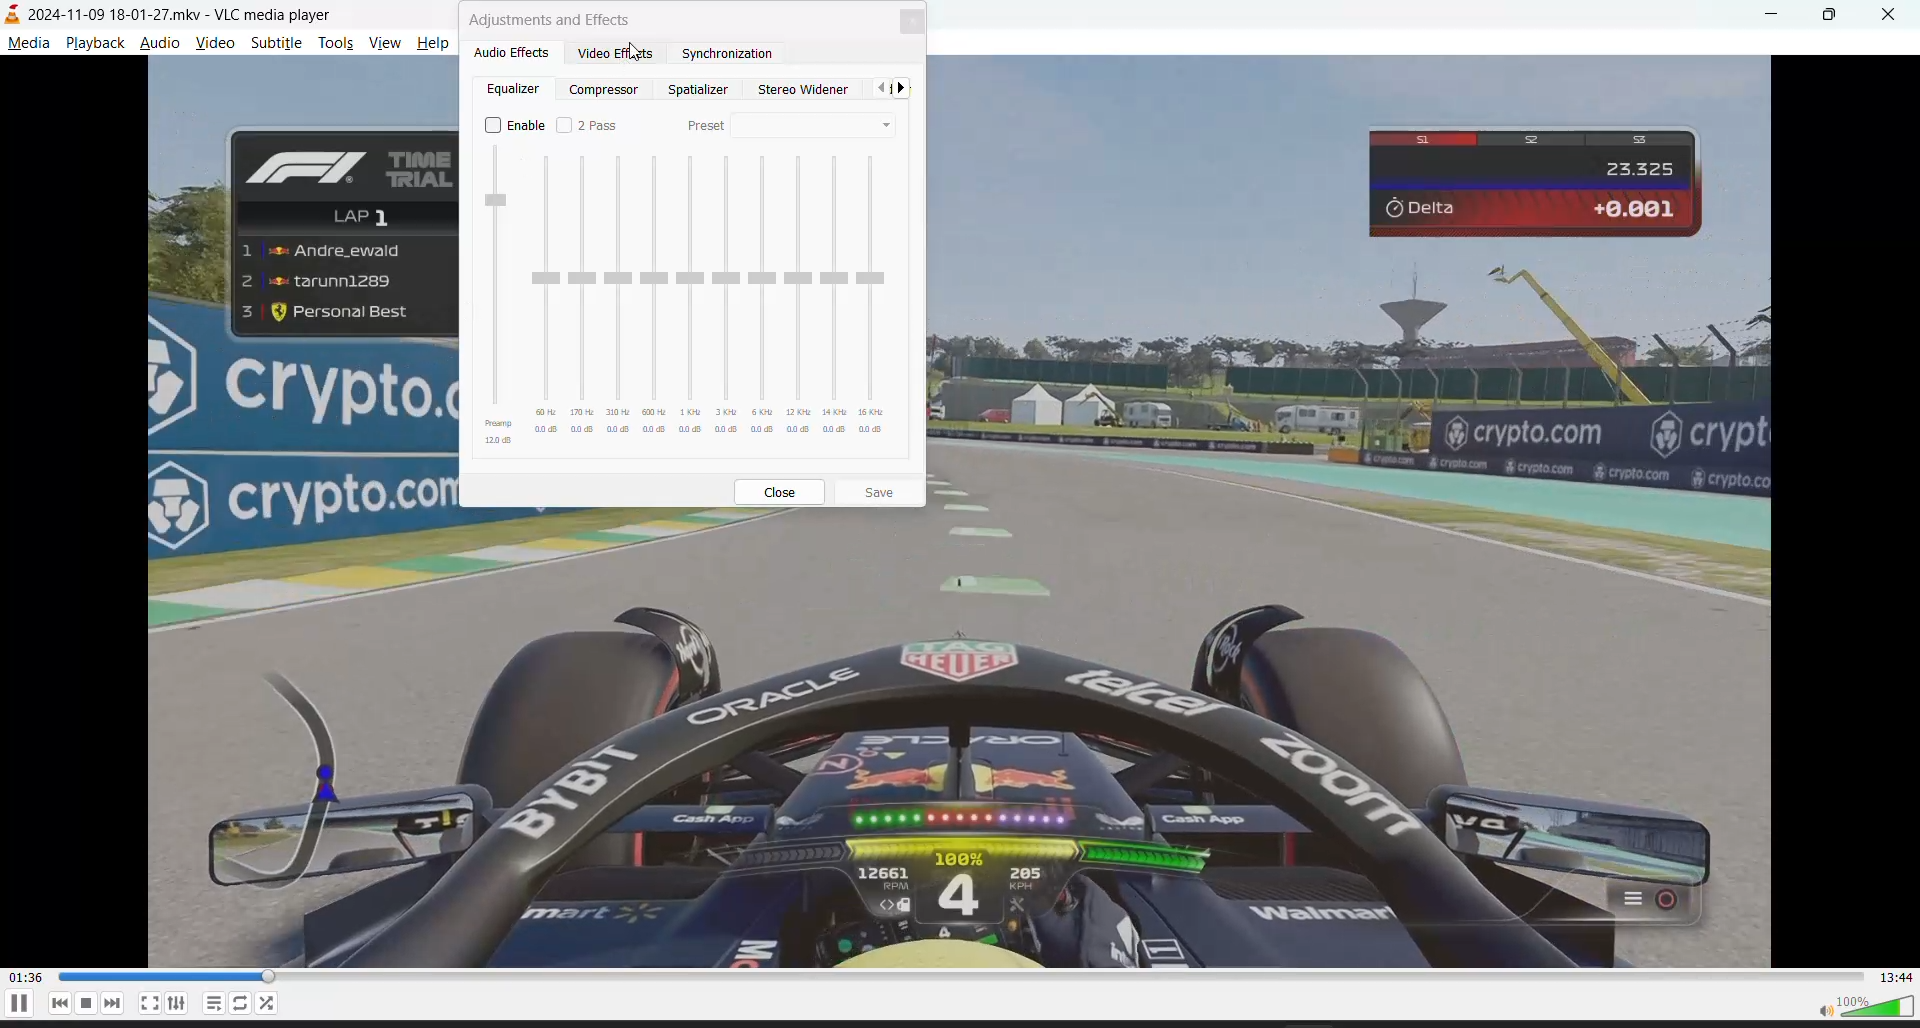 The height and width of the screenshot is (1028, 1920). I want to click on spatializer, so click(701, 90).